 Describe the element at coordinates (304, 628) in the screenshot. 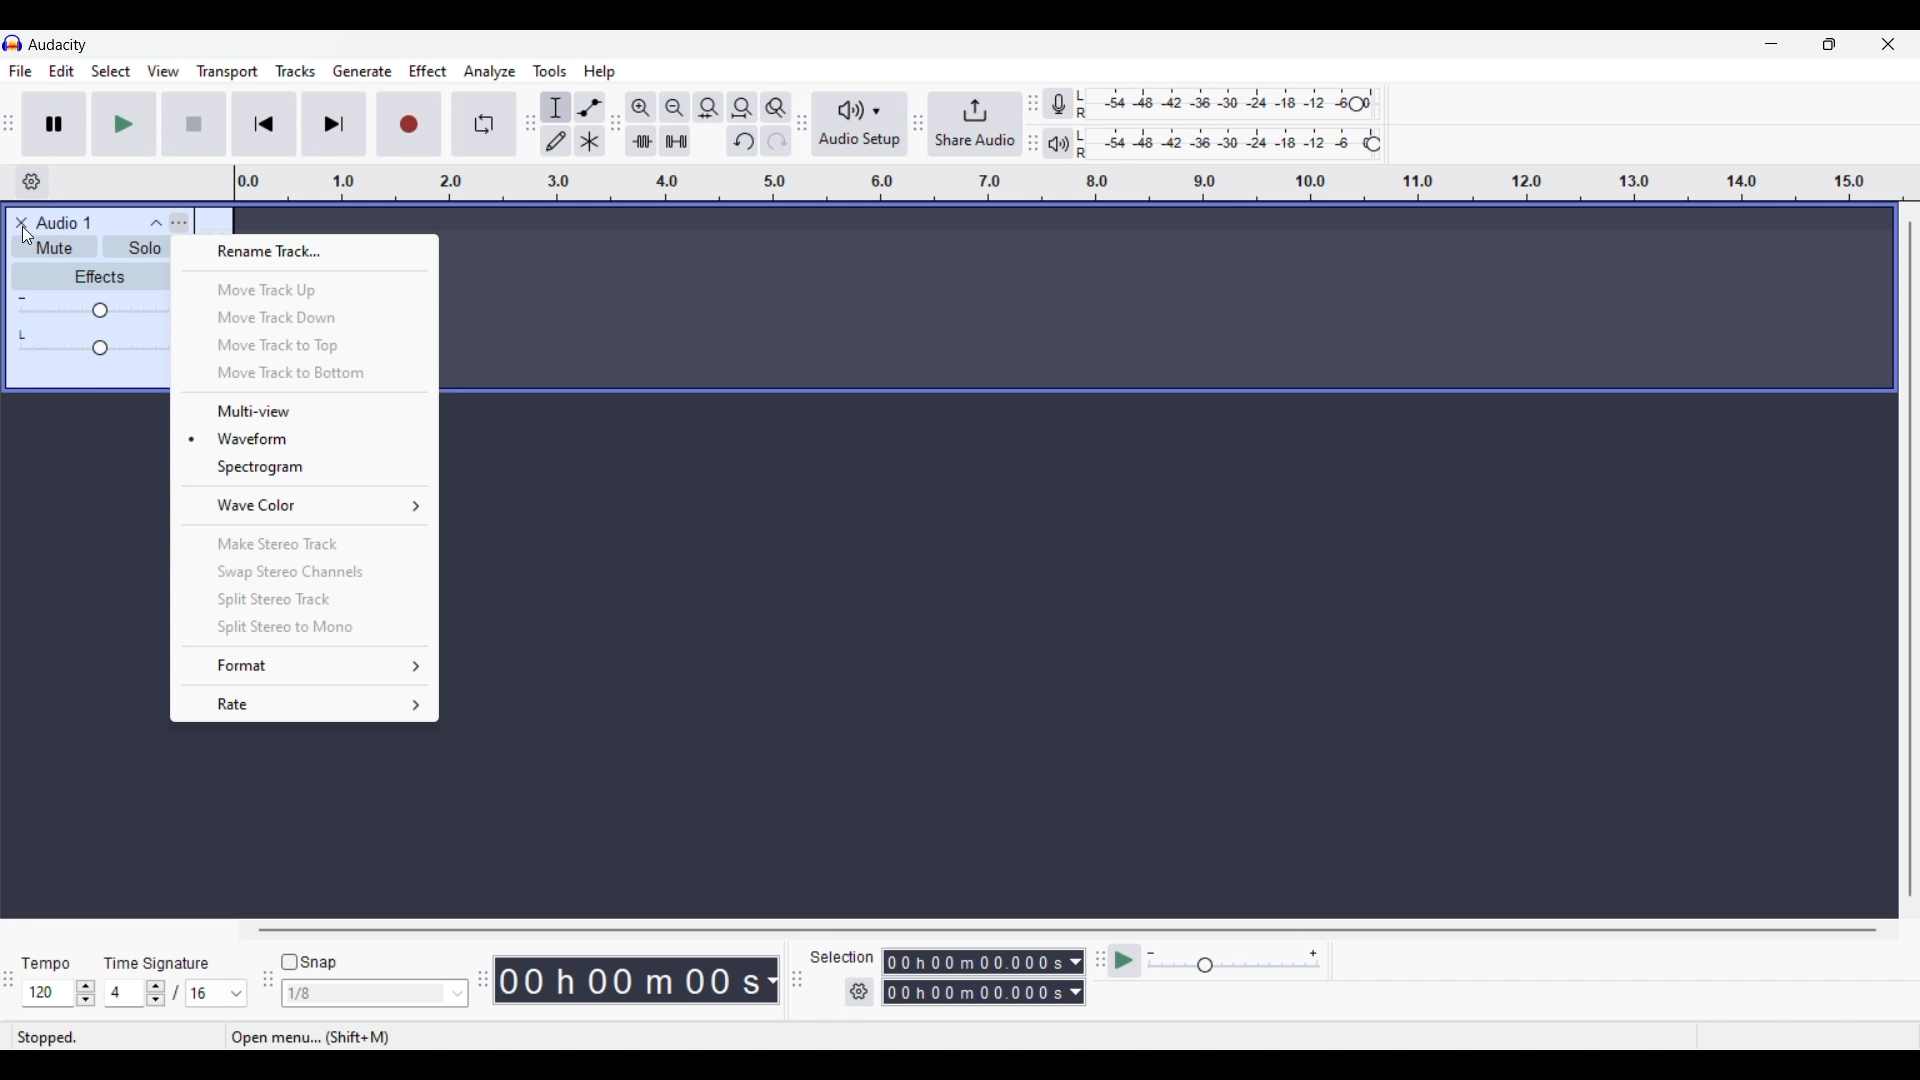

I see `Split stereo to Mono` at that location.